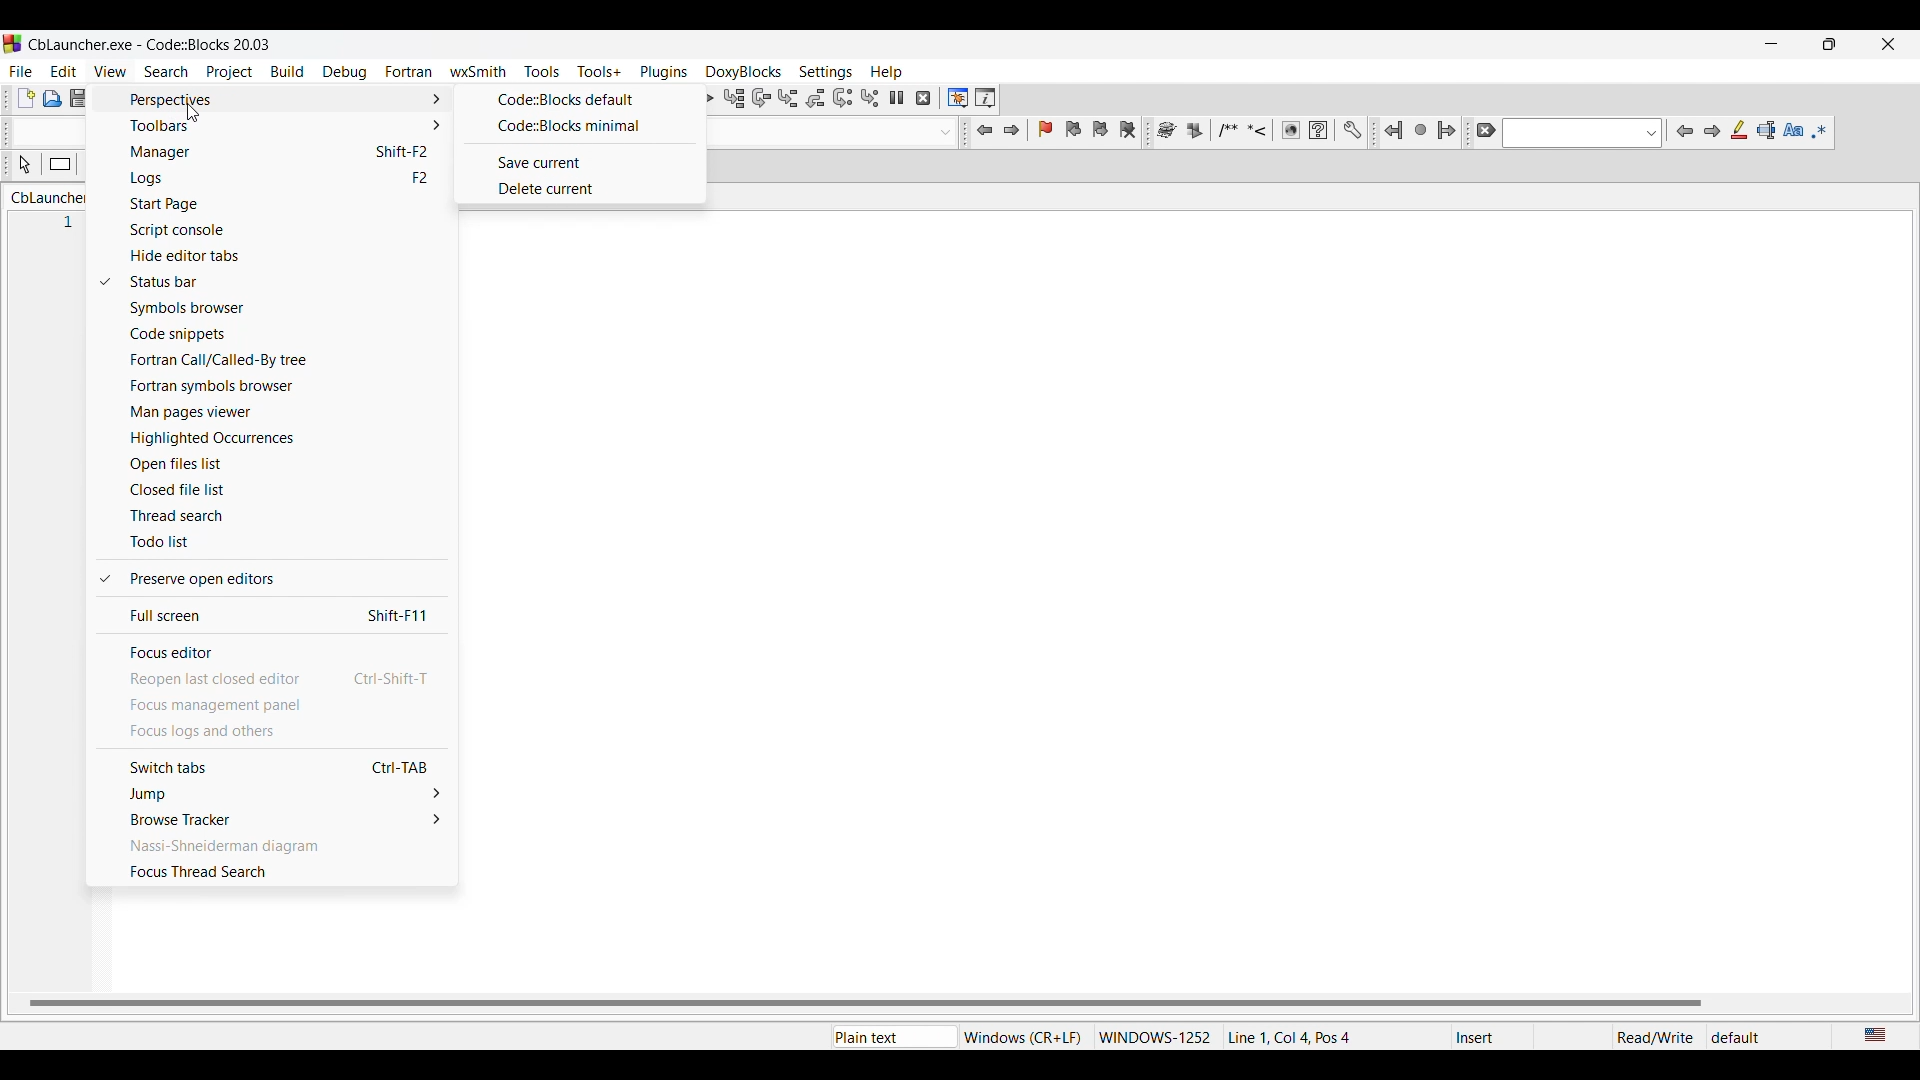 The width and height of the screenshot is (1920, 1080). What do you see at coordinates (1421, 130) in the screenshot?
I see `Last jump` at bounding box center [1421, 130].